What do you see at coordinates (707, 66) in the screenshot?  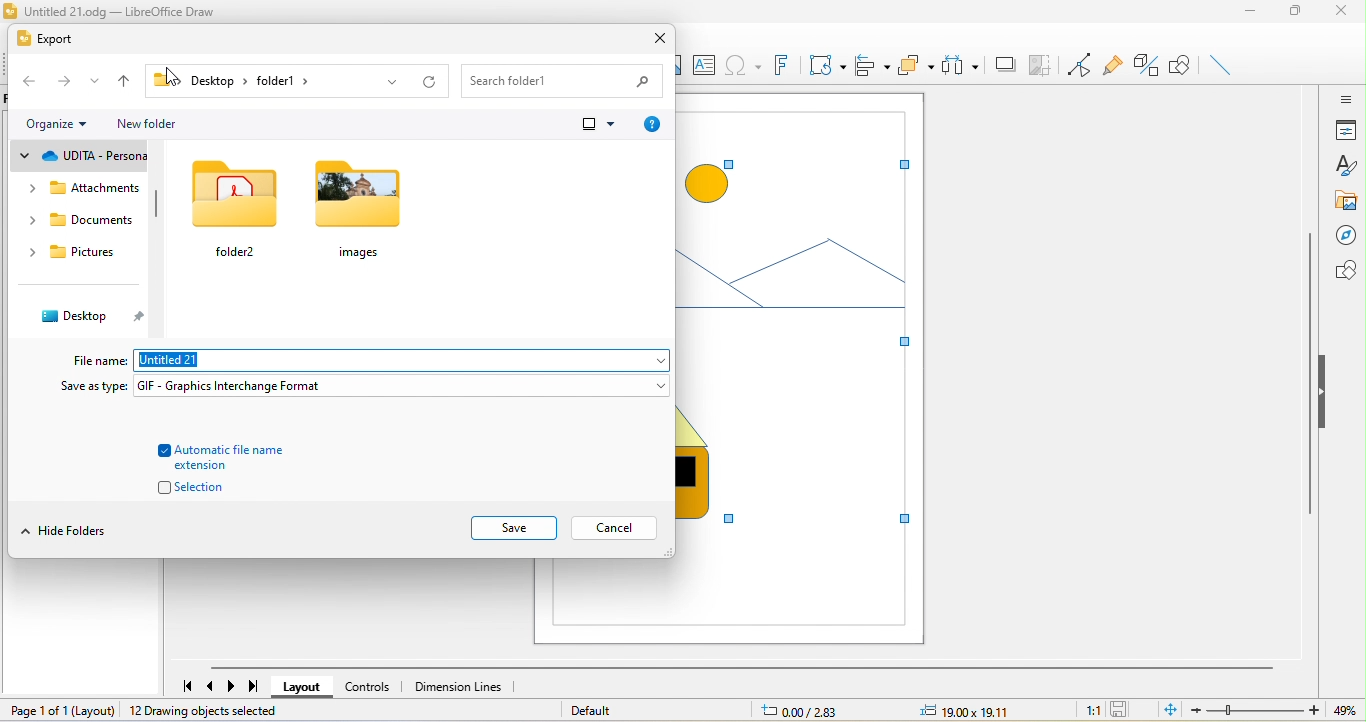 I see `textbox` at bounding box center [707, 66].